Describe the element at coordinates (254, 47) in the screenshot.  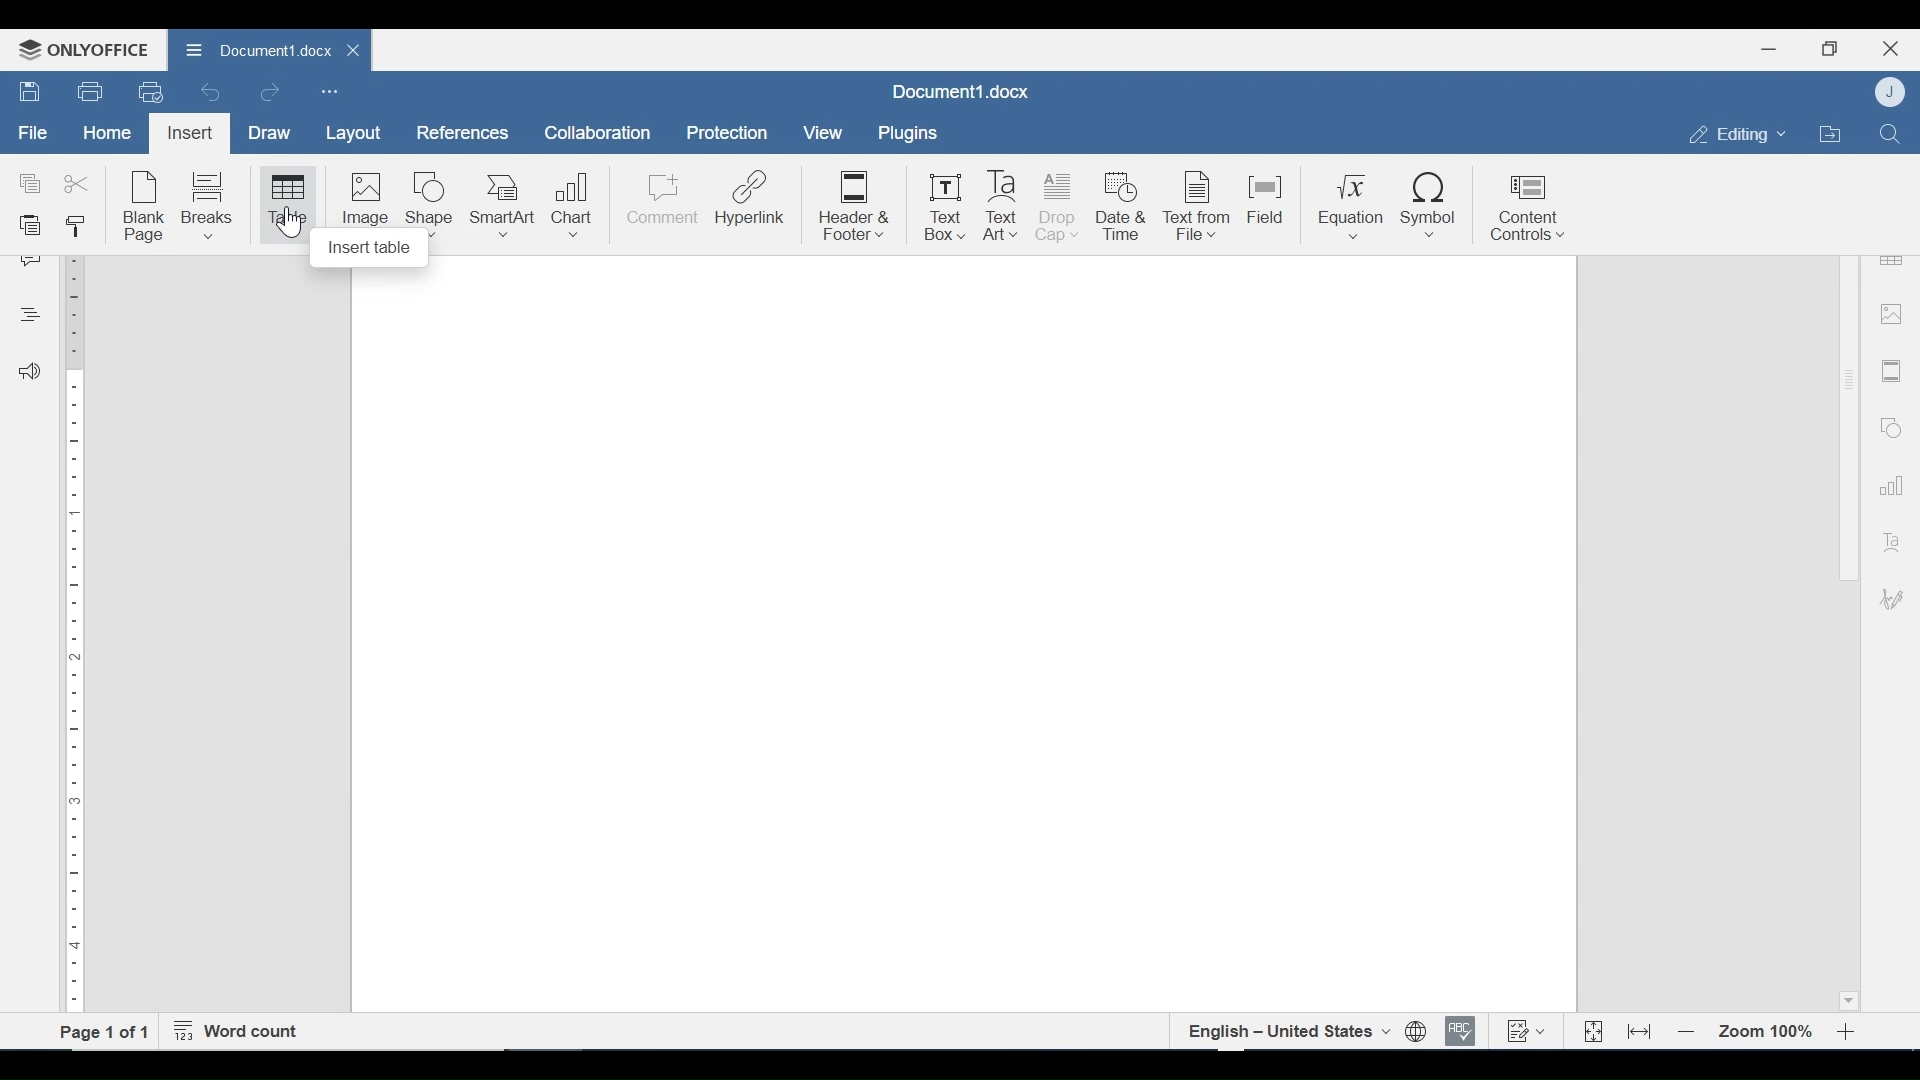
I see `Document1.docx` at that location.